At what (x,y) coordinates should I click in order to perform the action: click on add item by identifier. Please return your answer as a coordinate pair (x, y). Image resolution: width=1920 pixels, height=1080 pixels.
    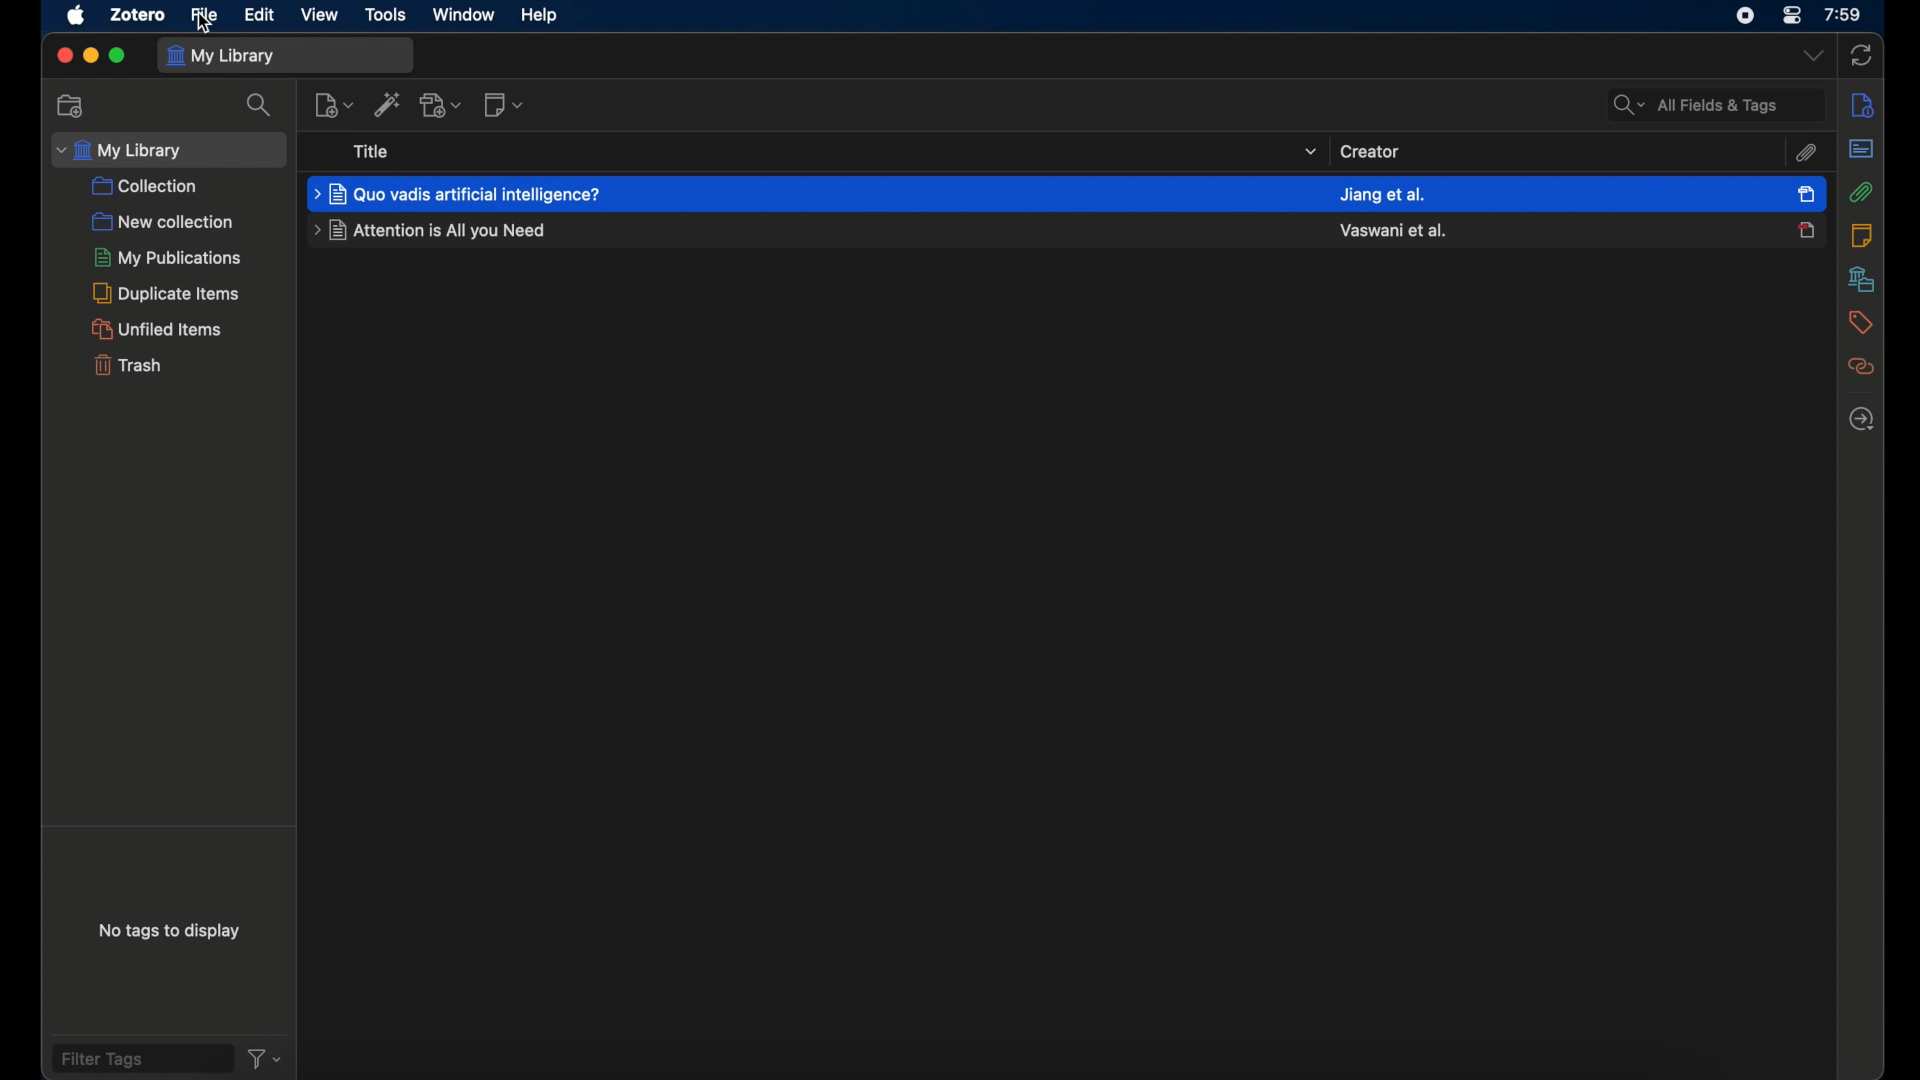
    Looking at the image, I should click on (387, 105).